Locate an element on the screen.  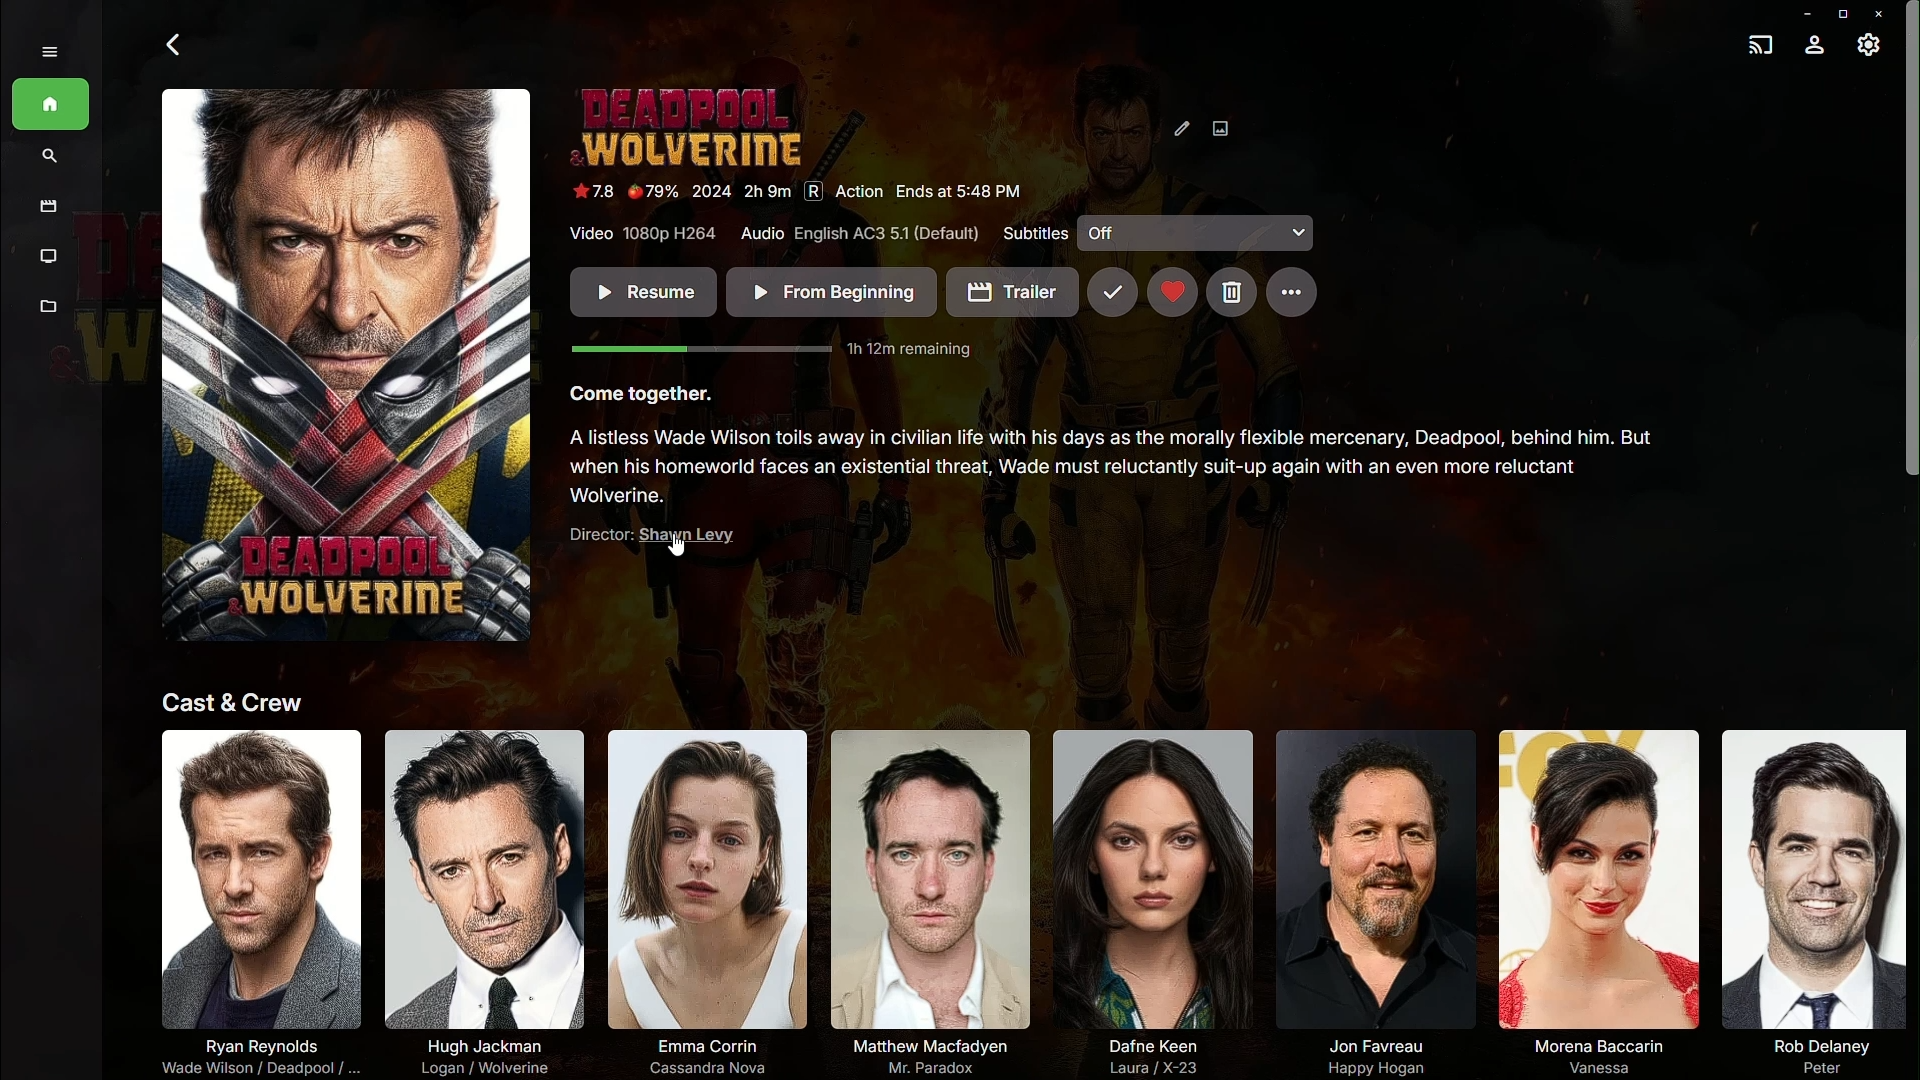
Resume is located at coordinates (639, 294).